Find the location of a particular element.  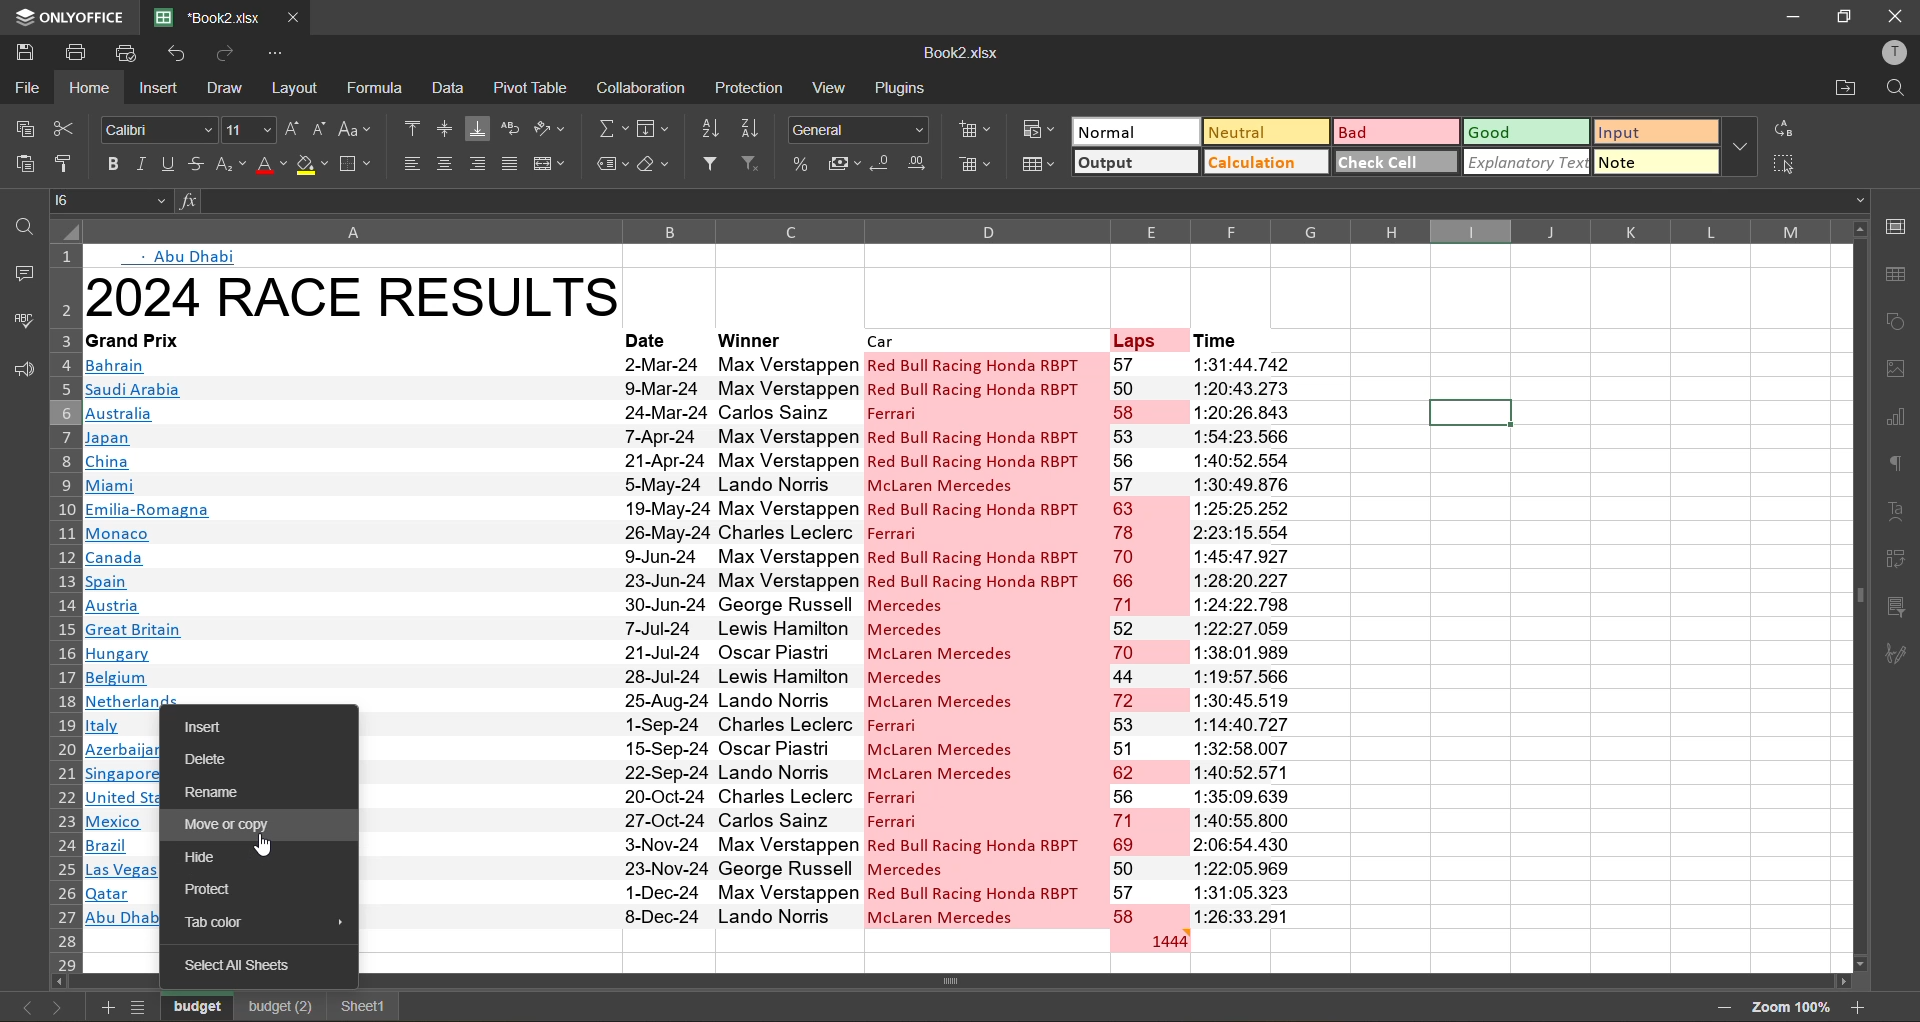

app name is located at coordinates (67, 14).